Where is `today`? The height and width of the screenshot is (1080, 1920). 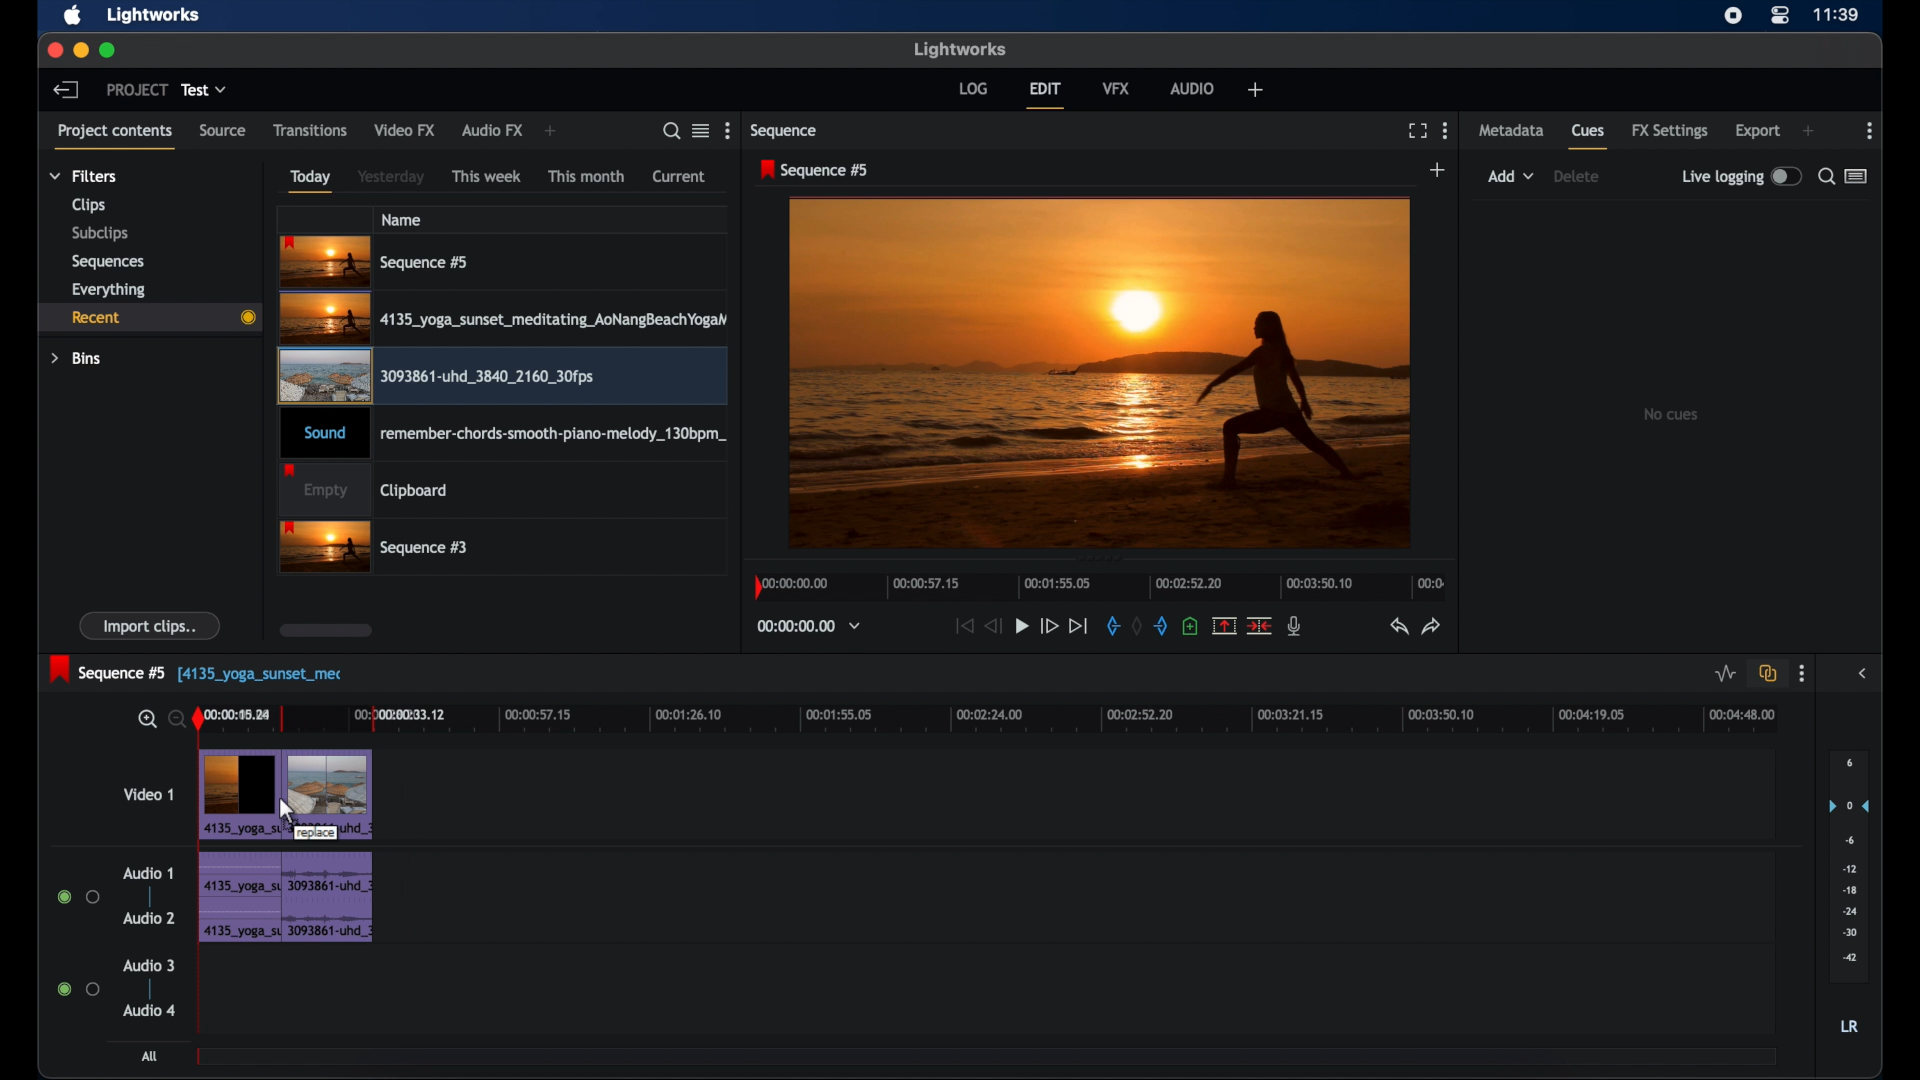 today is located at coordinates (311, 181).